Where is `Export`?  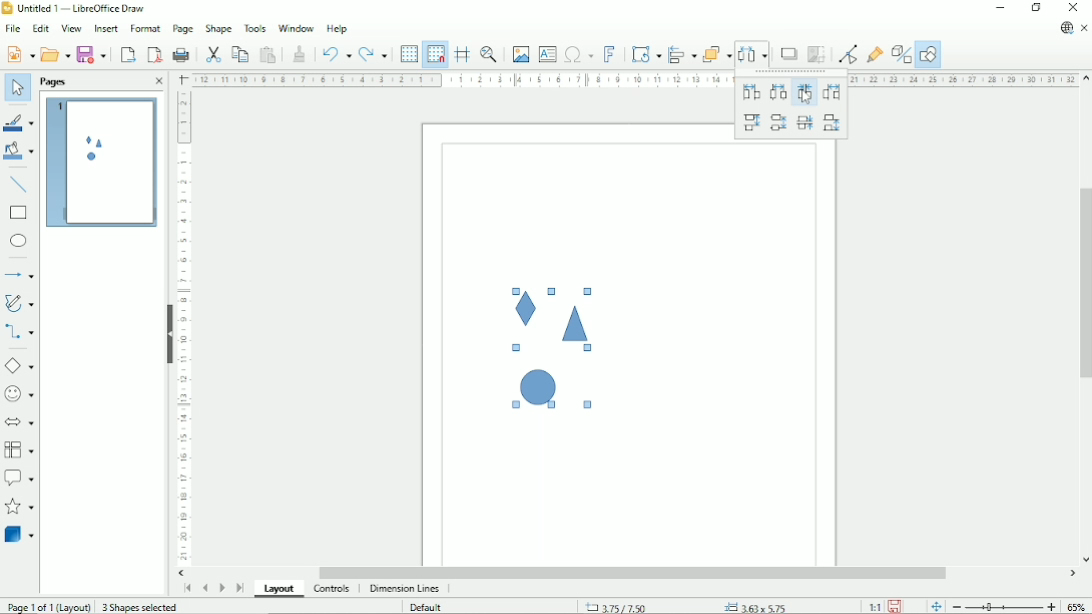
Export is located at coordinates (127, 54).